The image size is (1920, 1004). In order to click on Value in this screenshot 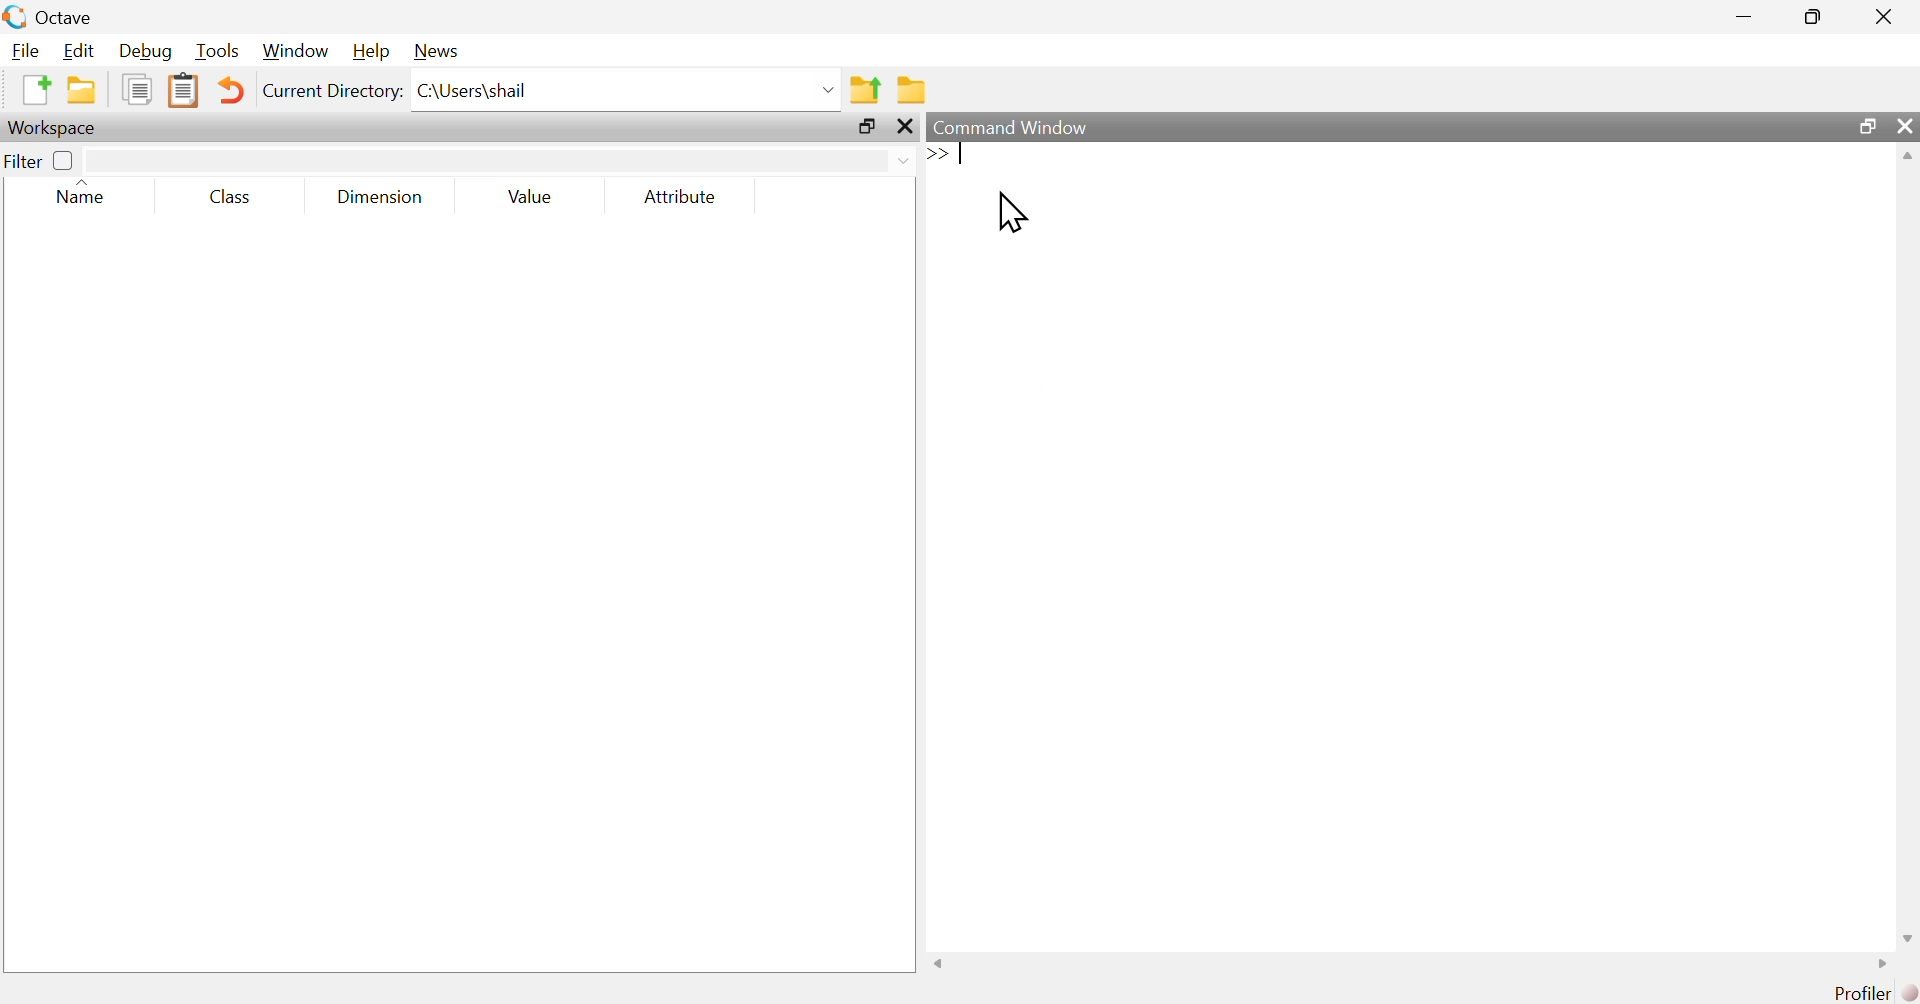, I will do `click(532, 199)`.